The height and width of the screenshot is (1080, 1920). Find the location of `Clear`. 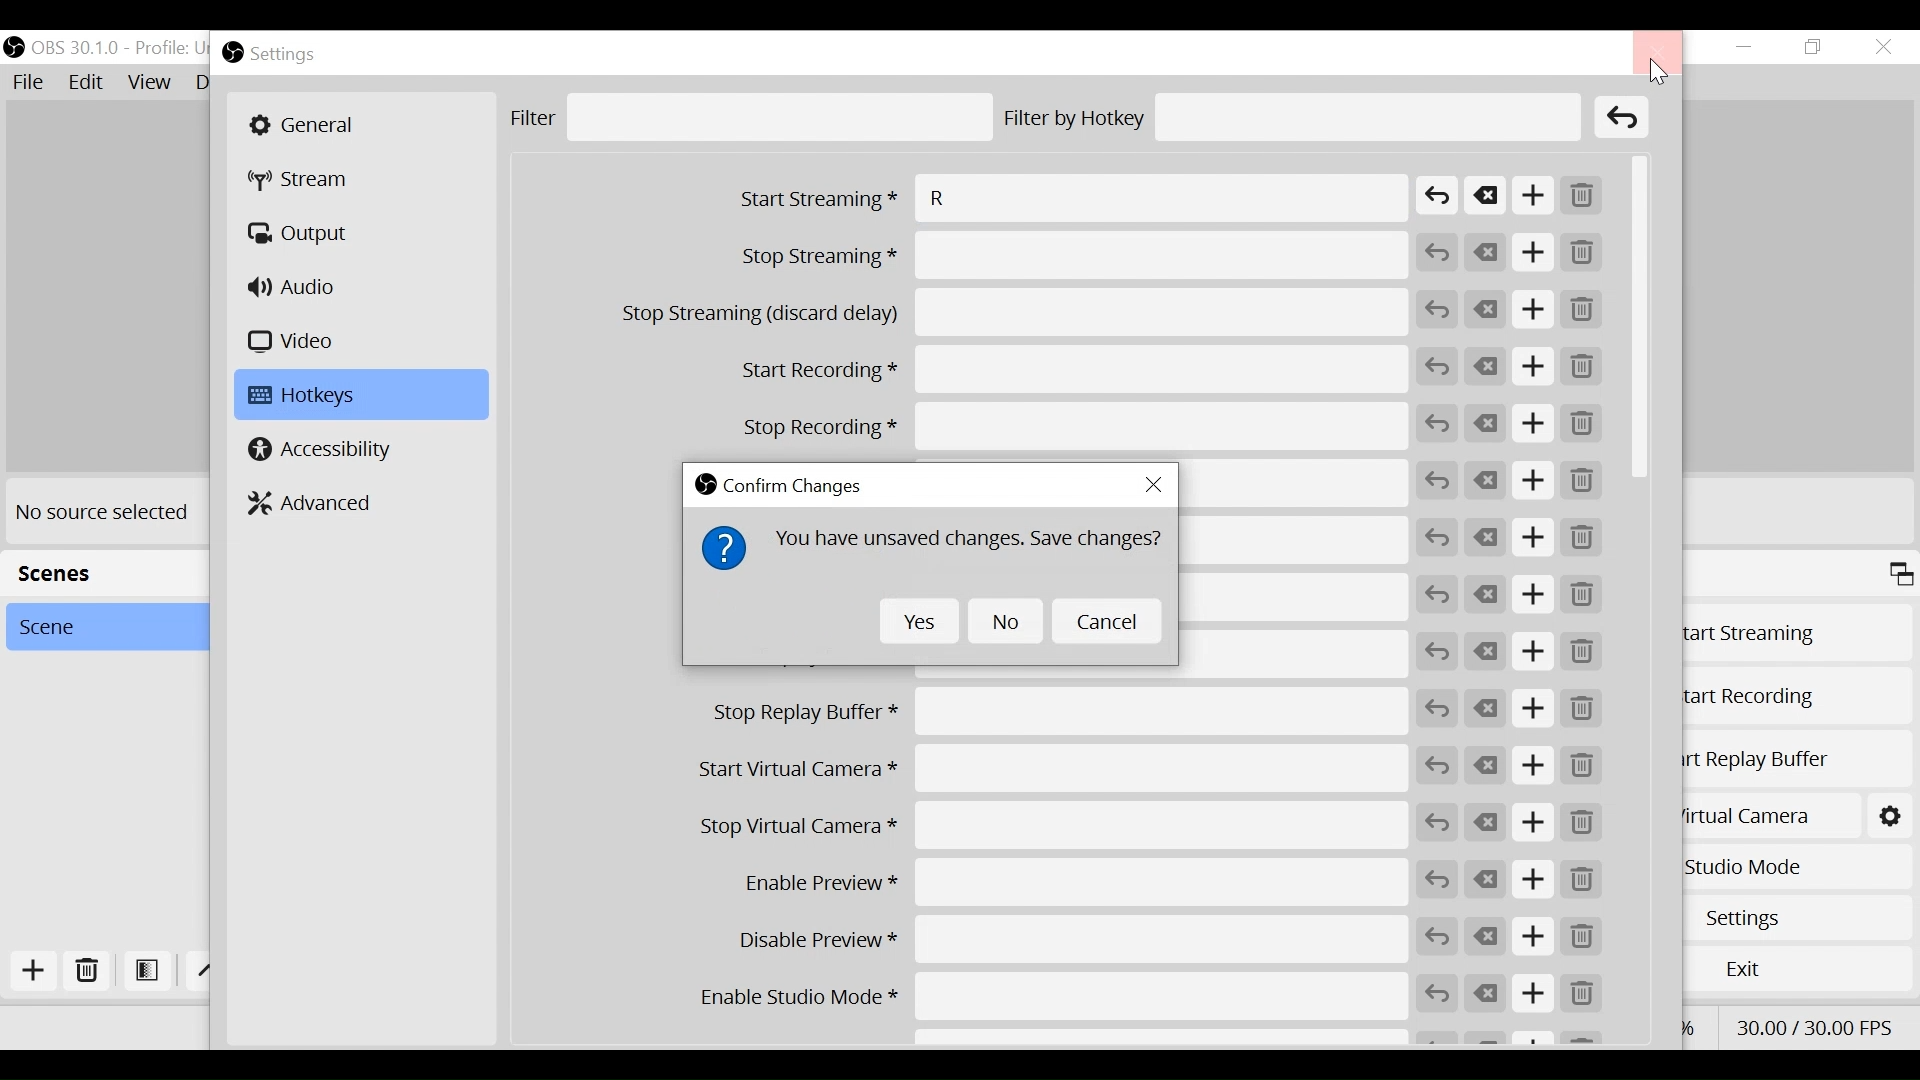

Clear is located at coordinates (1486, 423).